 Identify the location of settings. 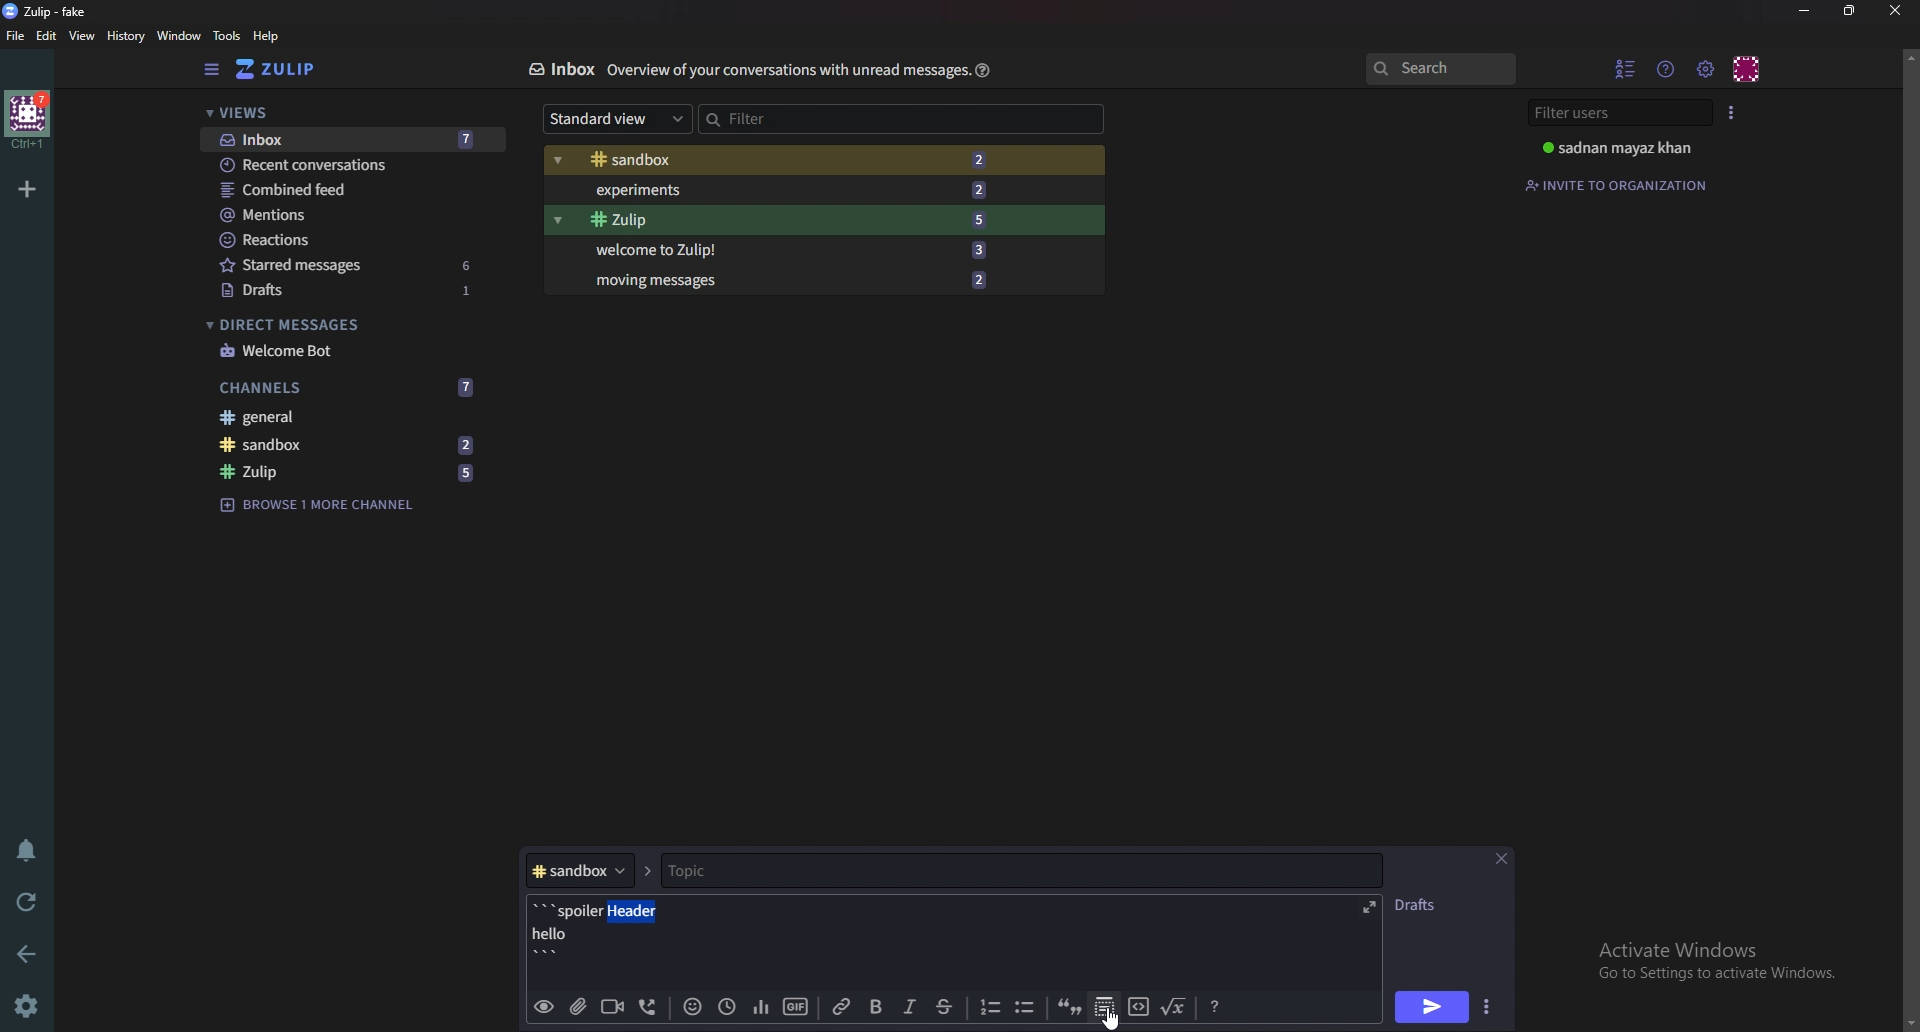
(30, 1003).